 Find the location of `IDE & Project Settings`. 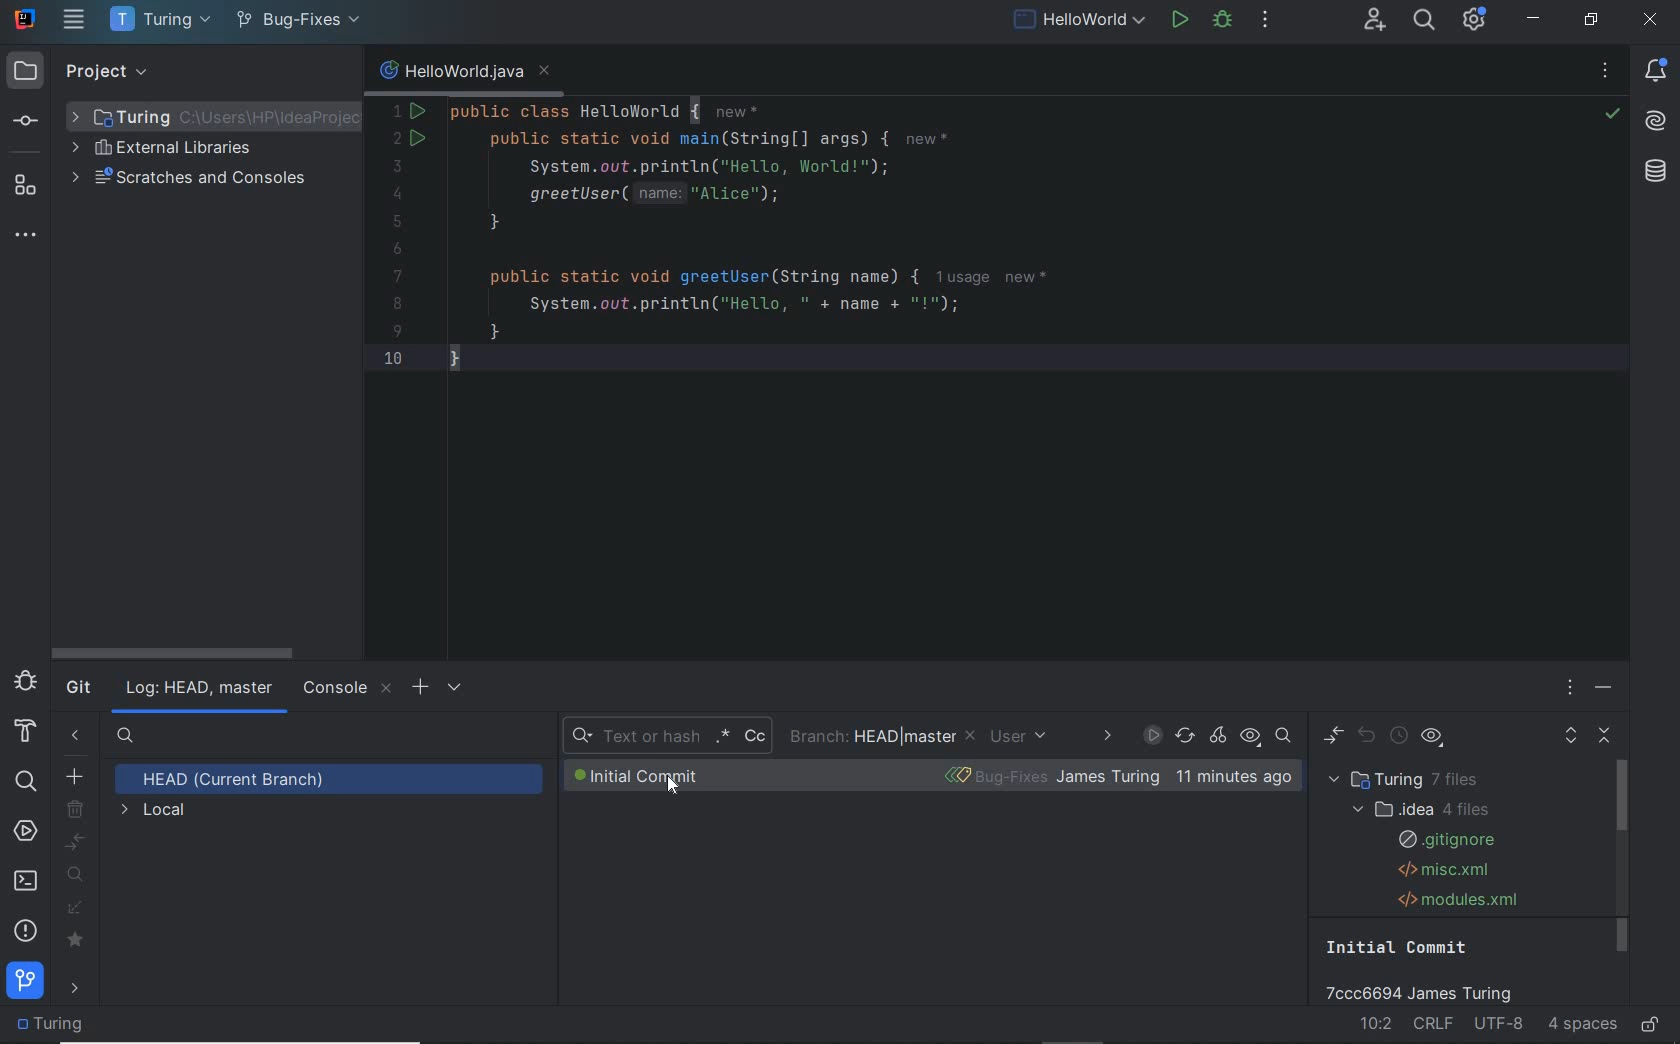

IDE & Project Settings is located at coordinates (1476, 21).